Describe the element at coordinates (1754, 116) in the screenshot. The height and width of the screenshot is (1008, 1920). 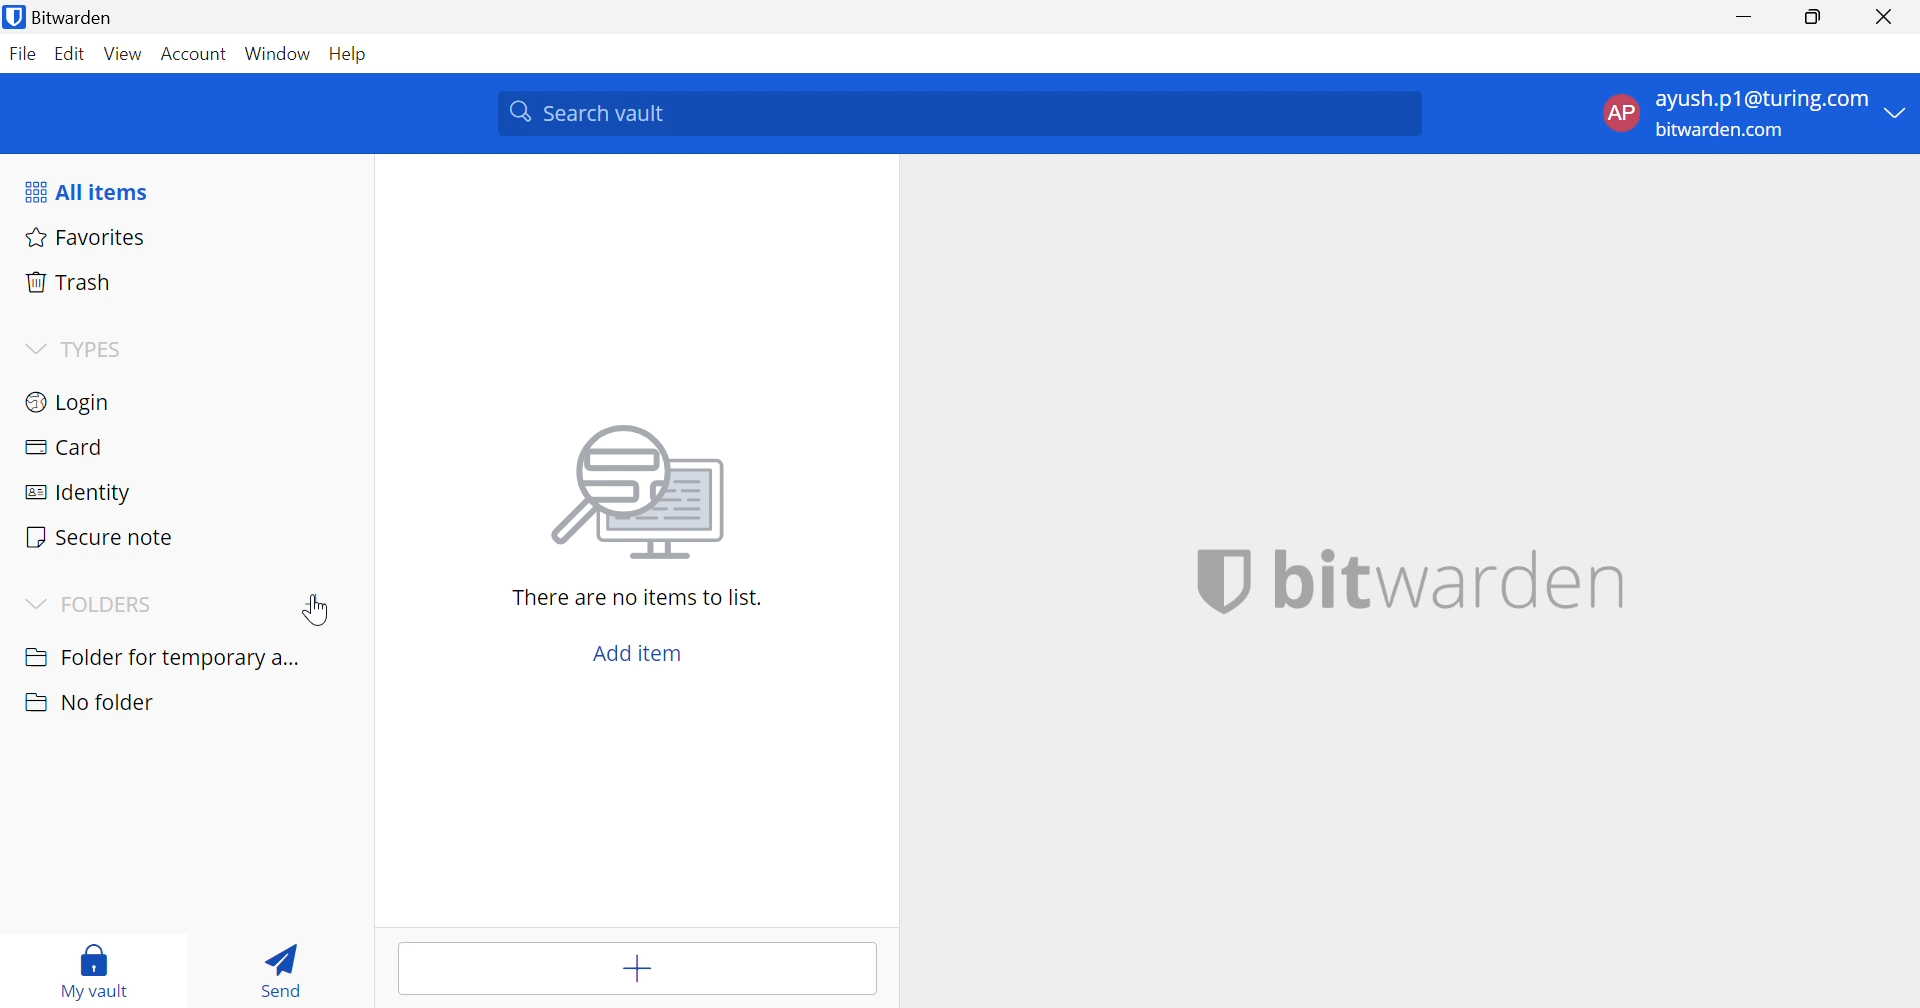
I see `account options` at that location.